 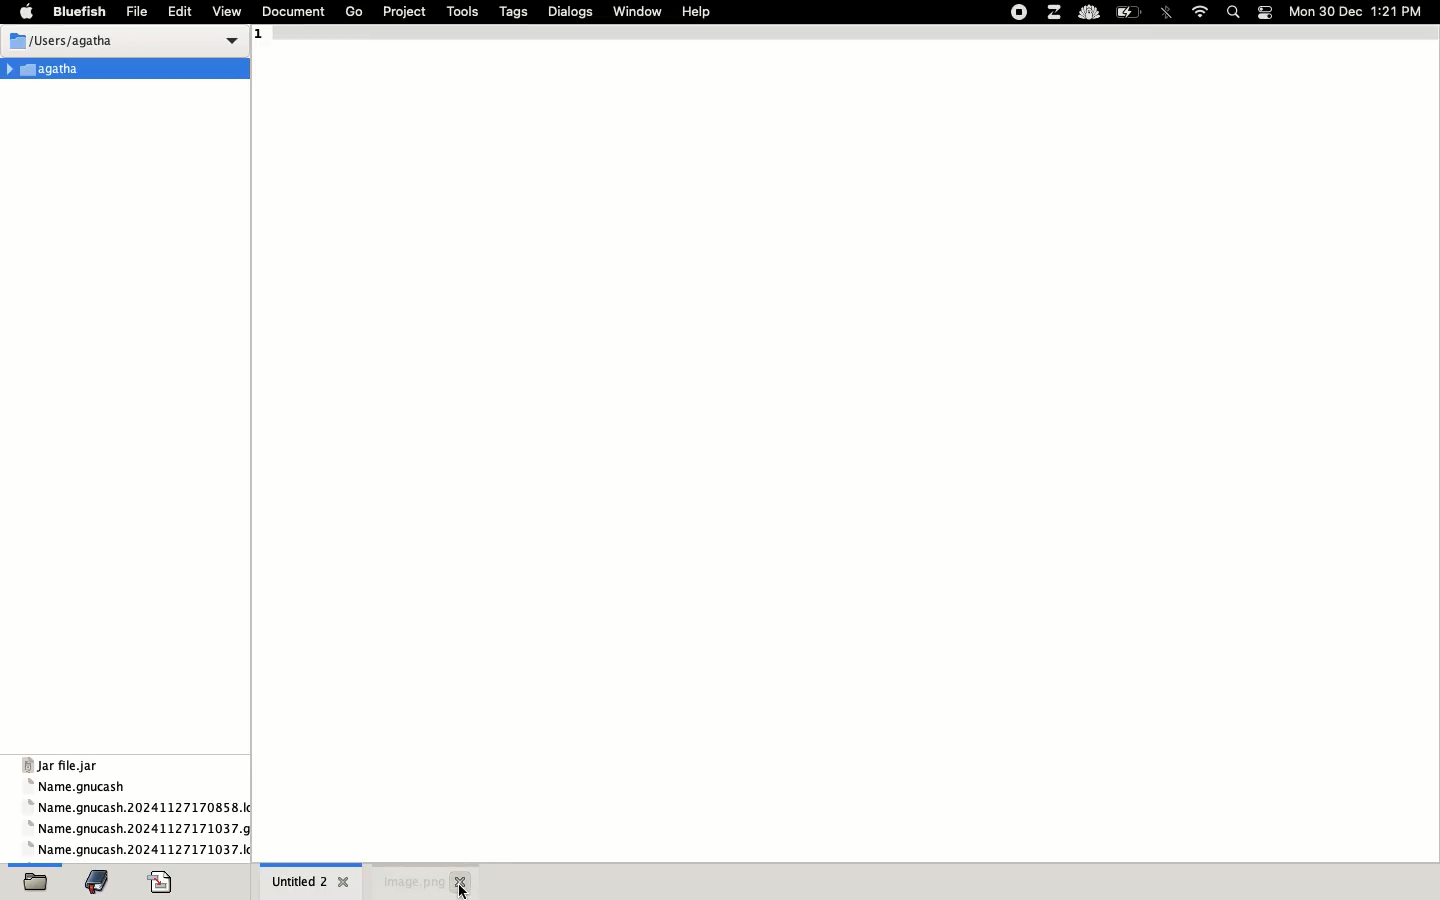 What do you see at coordinates (139, 828) in the screenshot?
I see `name gnucash` at bounding box center [139, 828].